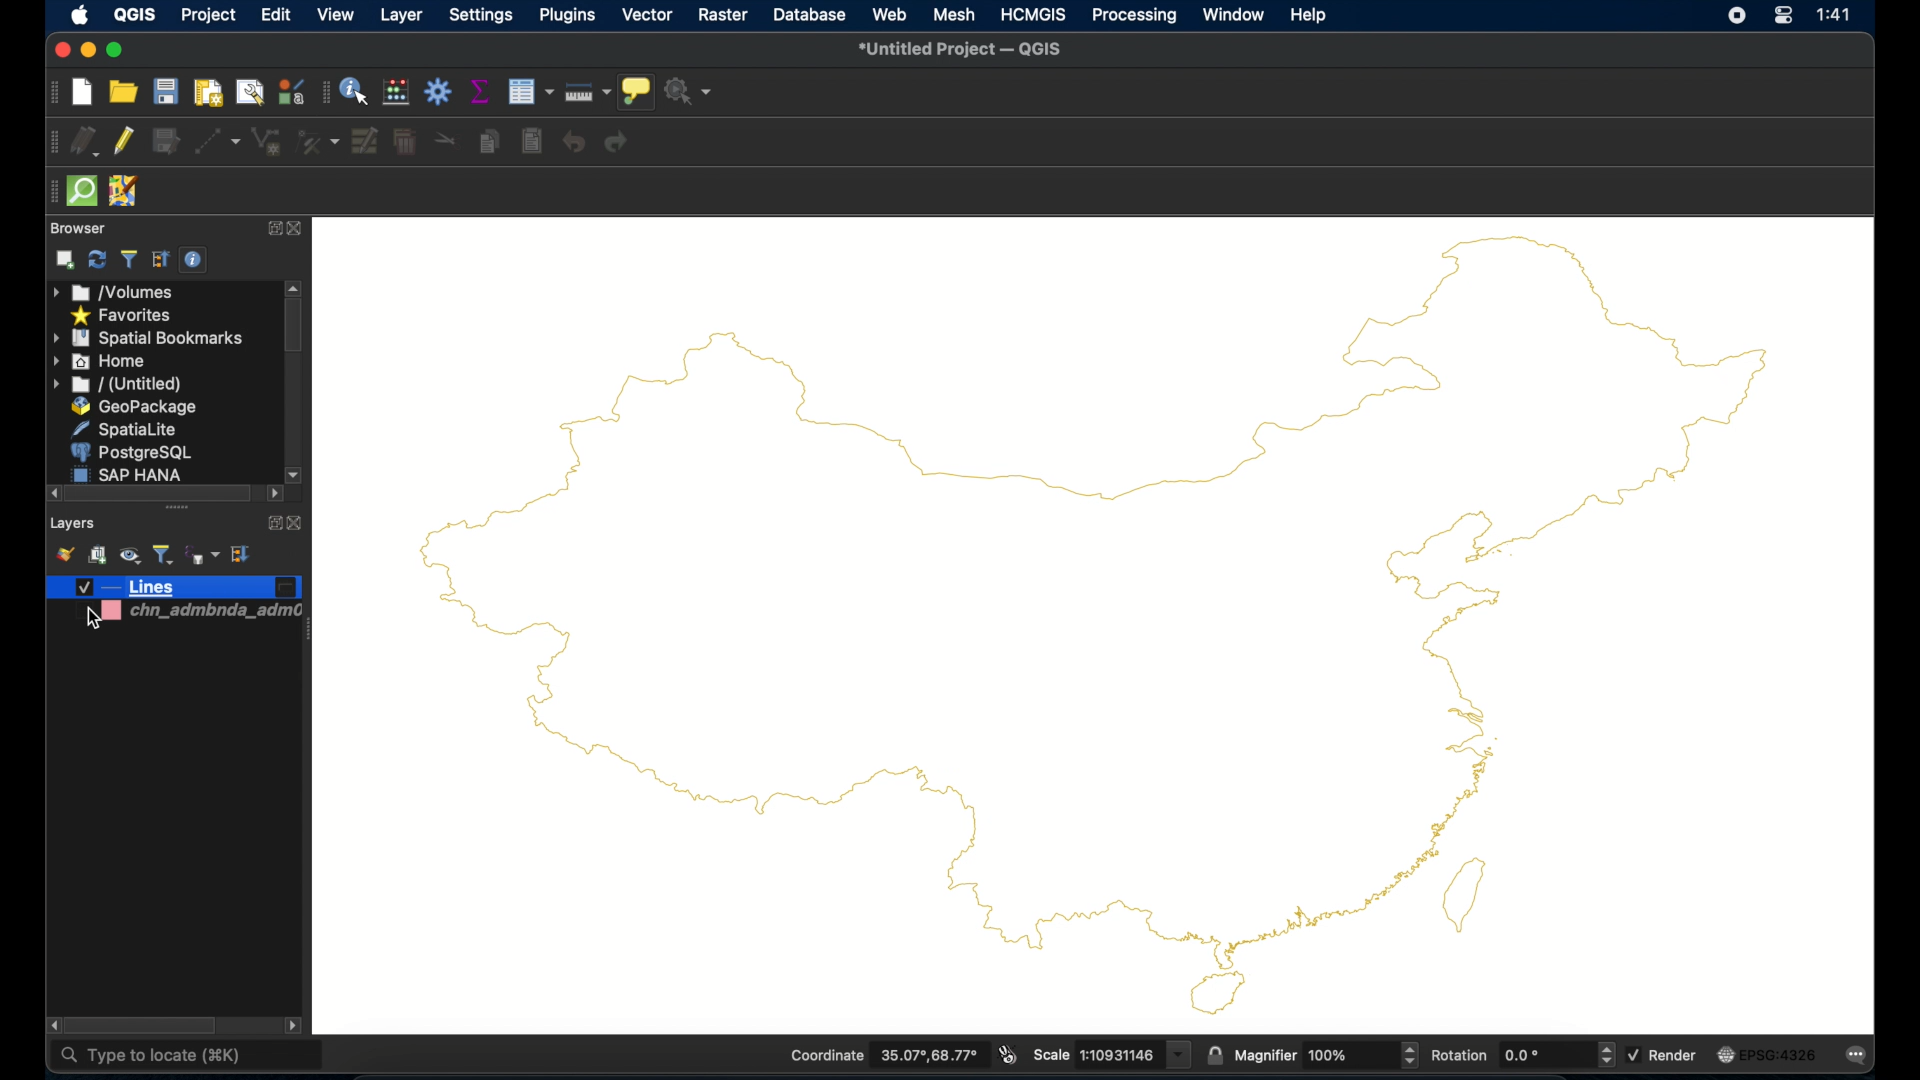  Describe the element at coordinates (164, 554) in the screenshot. I see `filter legend` at that location.